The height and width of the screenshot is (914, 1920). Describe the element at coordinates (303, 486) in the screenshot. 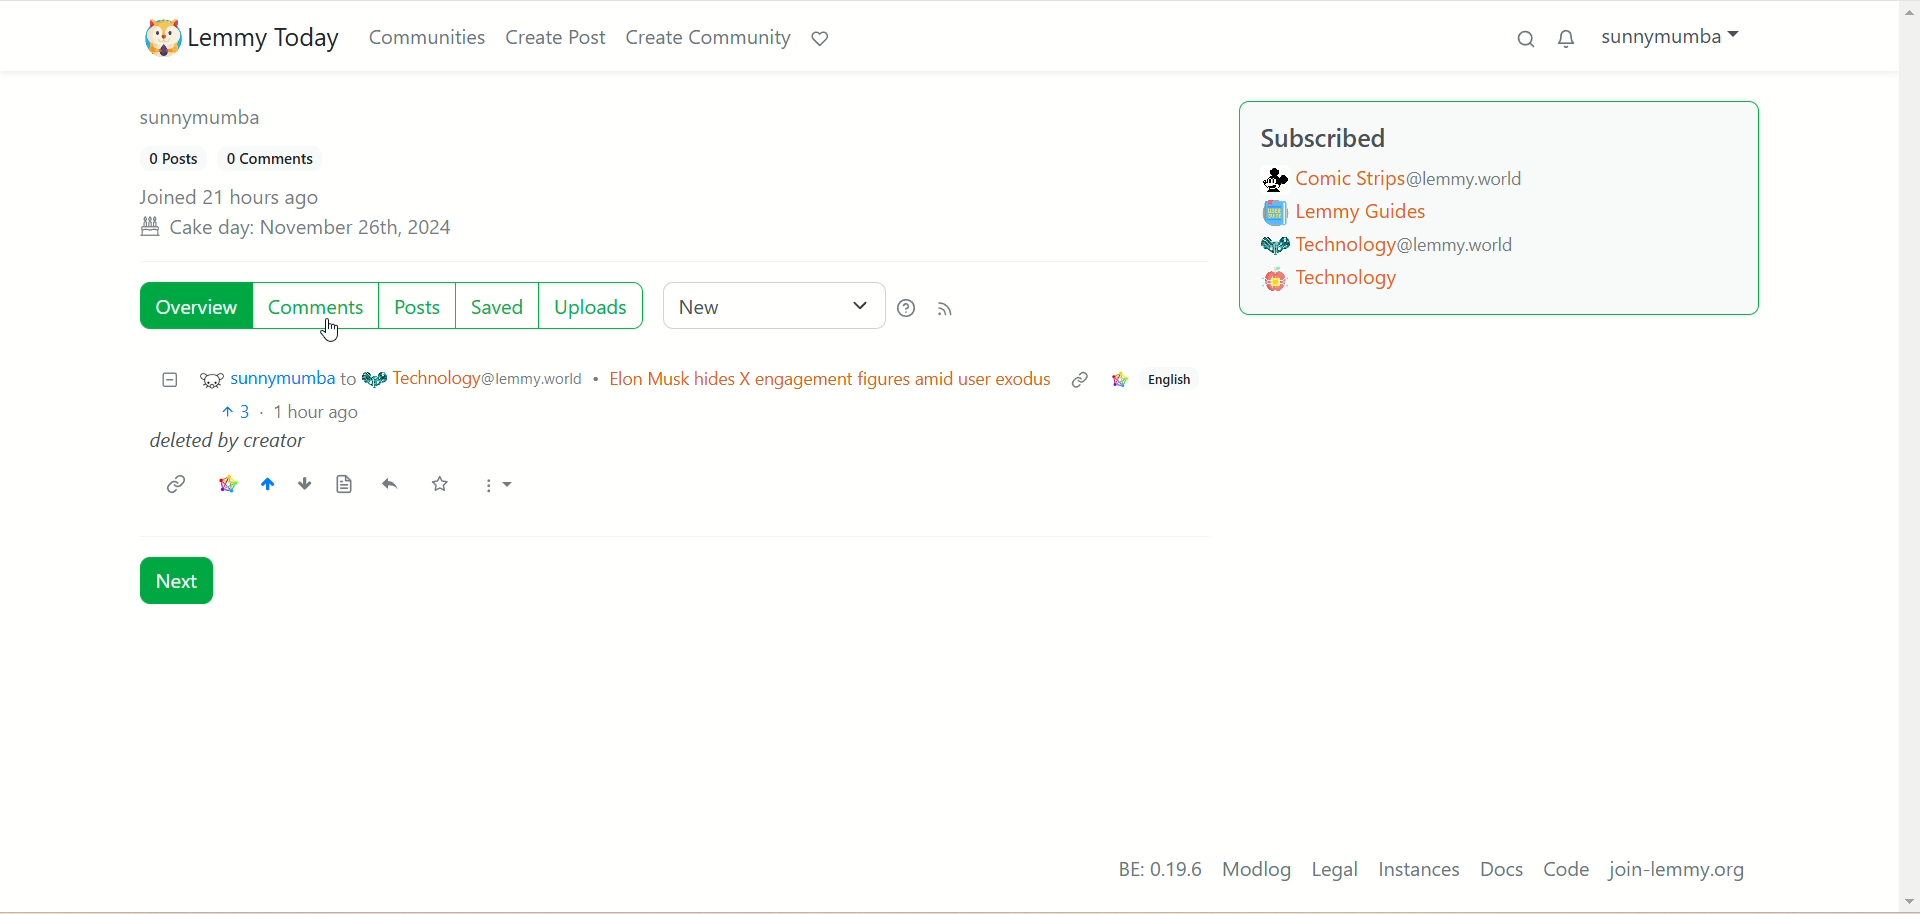

I see `downtime` at that location.